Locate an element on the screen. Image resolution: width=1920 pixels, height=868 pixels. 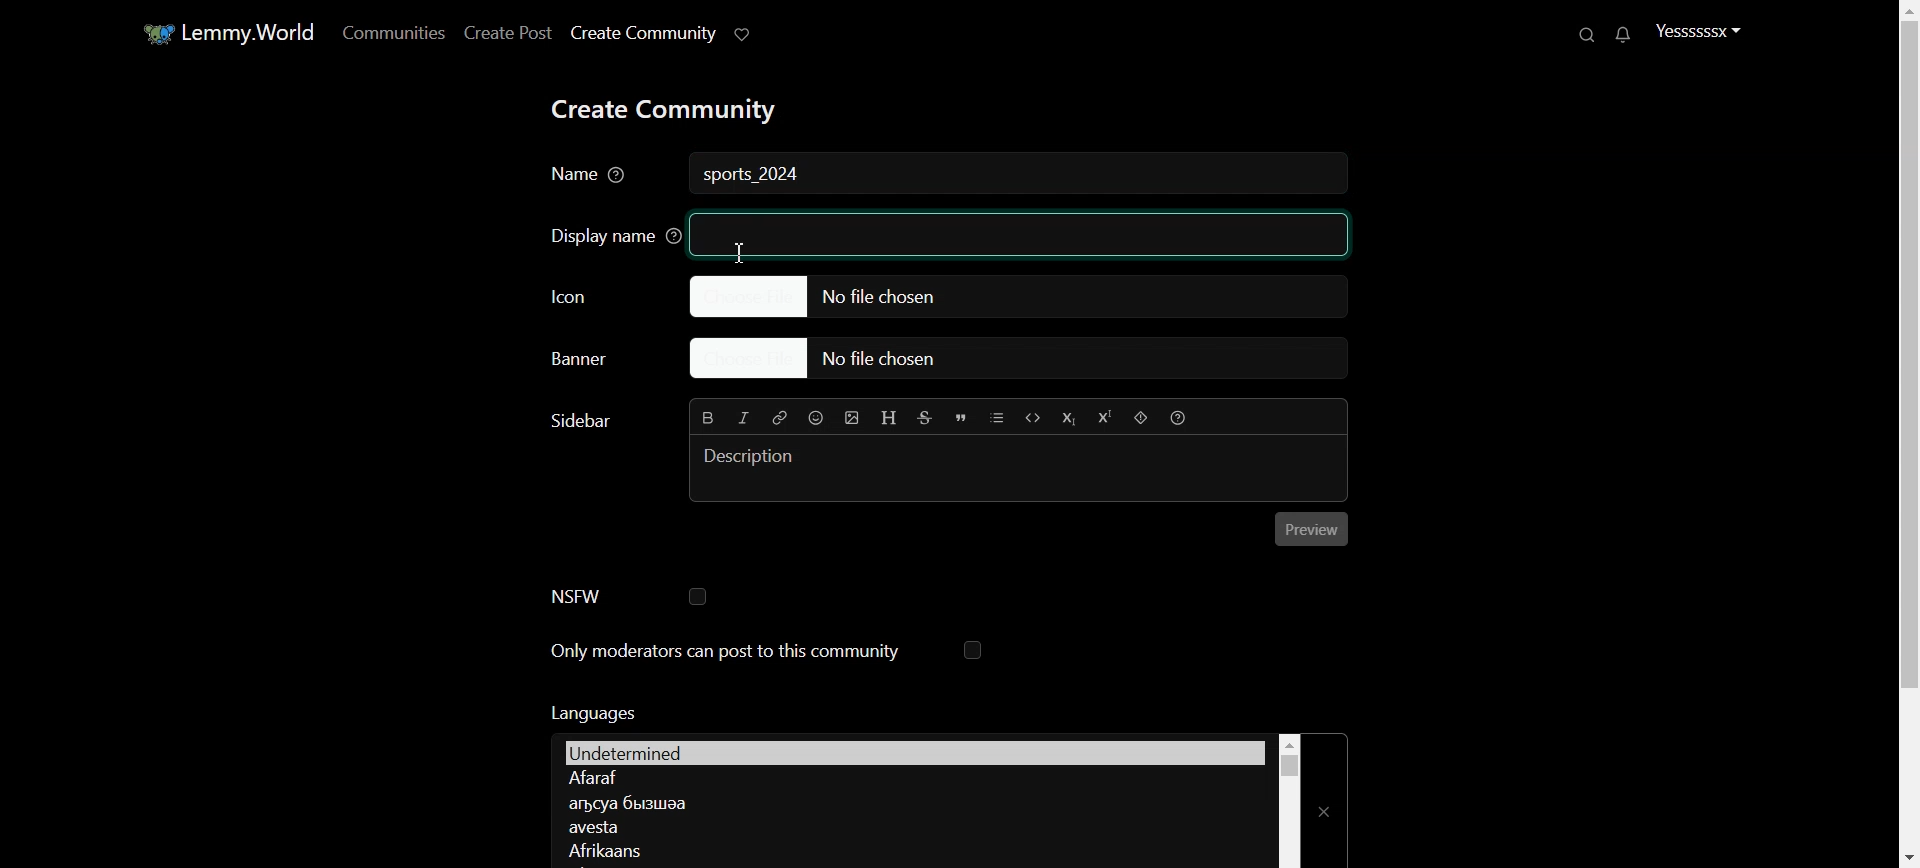
Strikethrough is located at coordinates (926, 418).